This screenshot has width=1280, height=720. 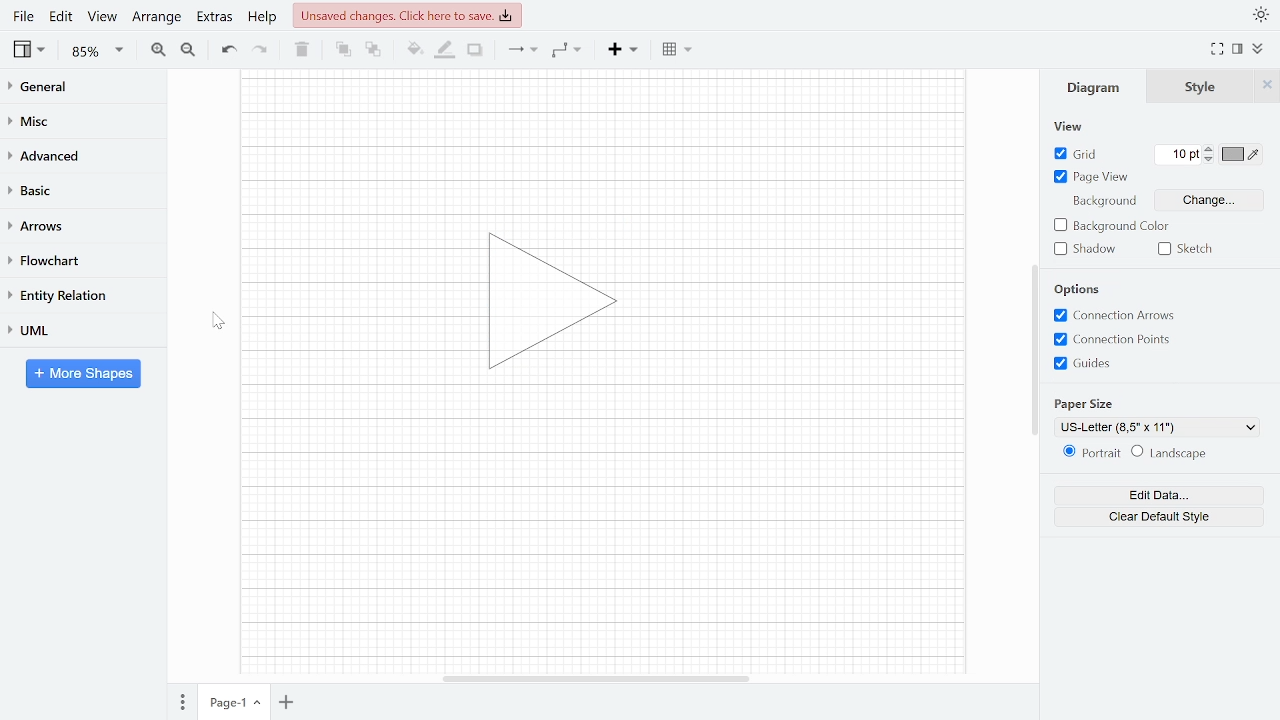 I want to click on Pages, so click(x=181, y=704).